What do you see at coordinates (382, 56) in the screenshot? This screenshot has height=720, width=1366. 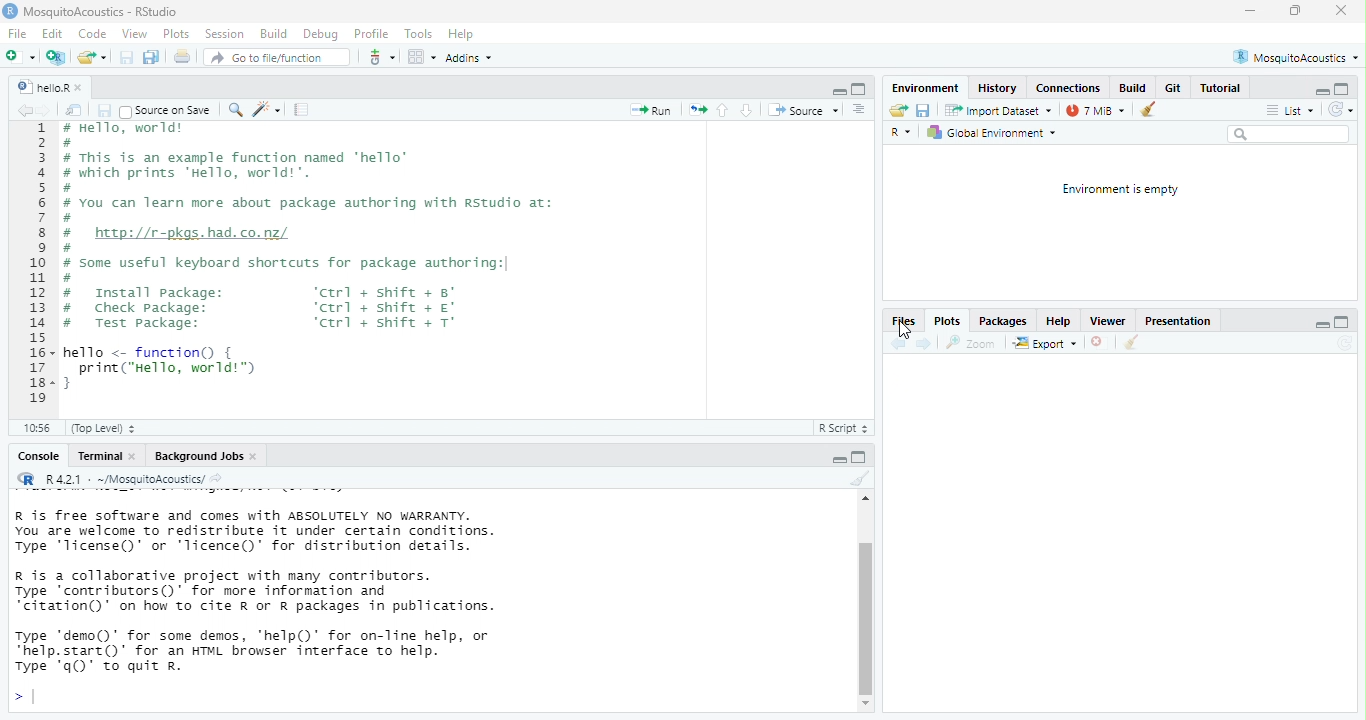 I see `git` at bounding box center [382, 56].